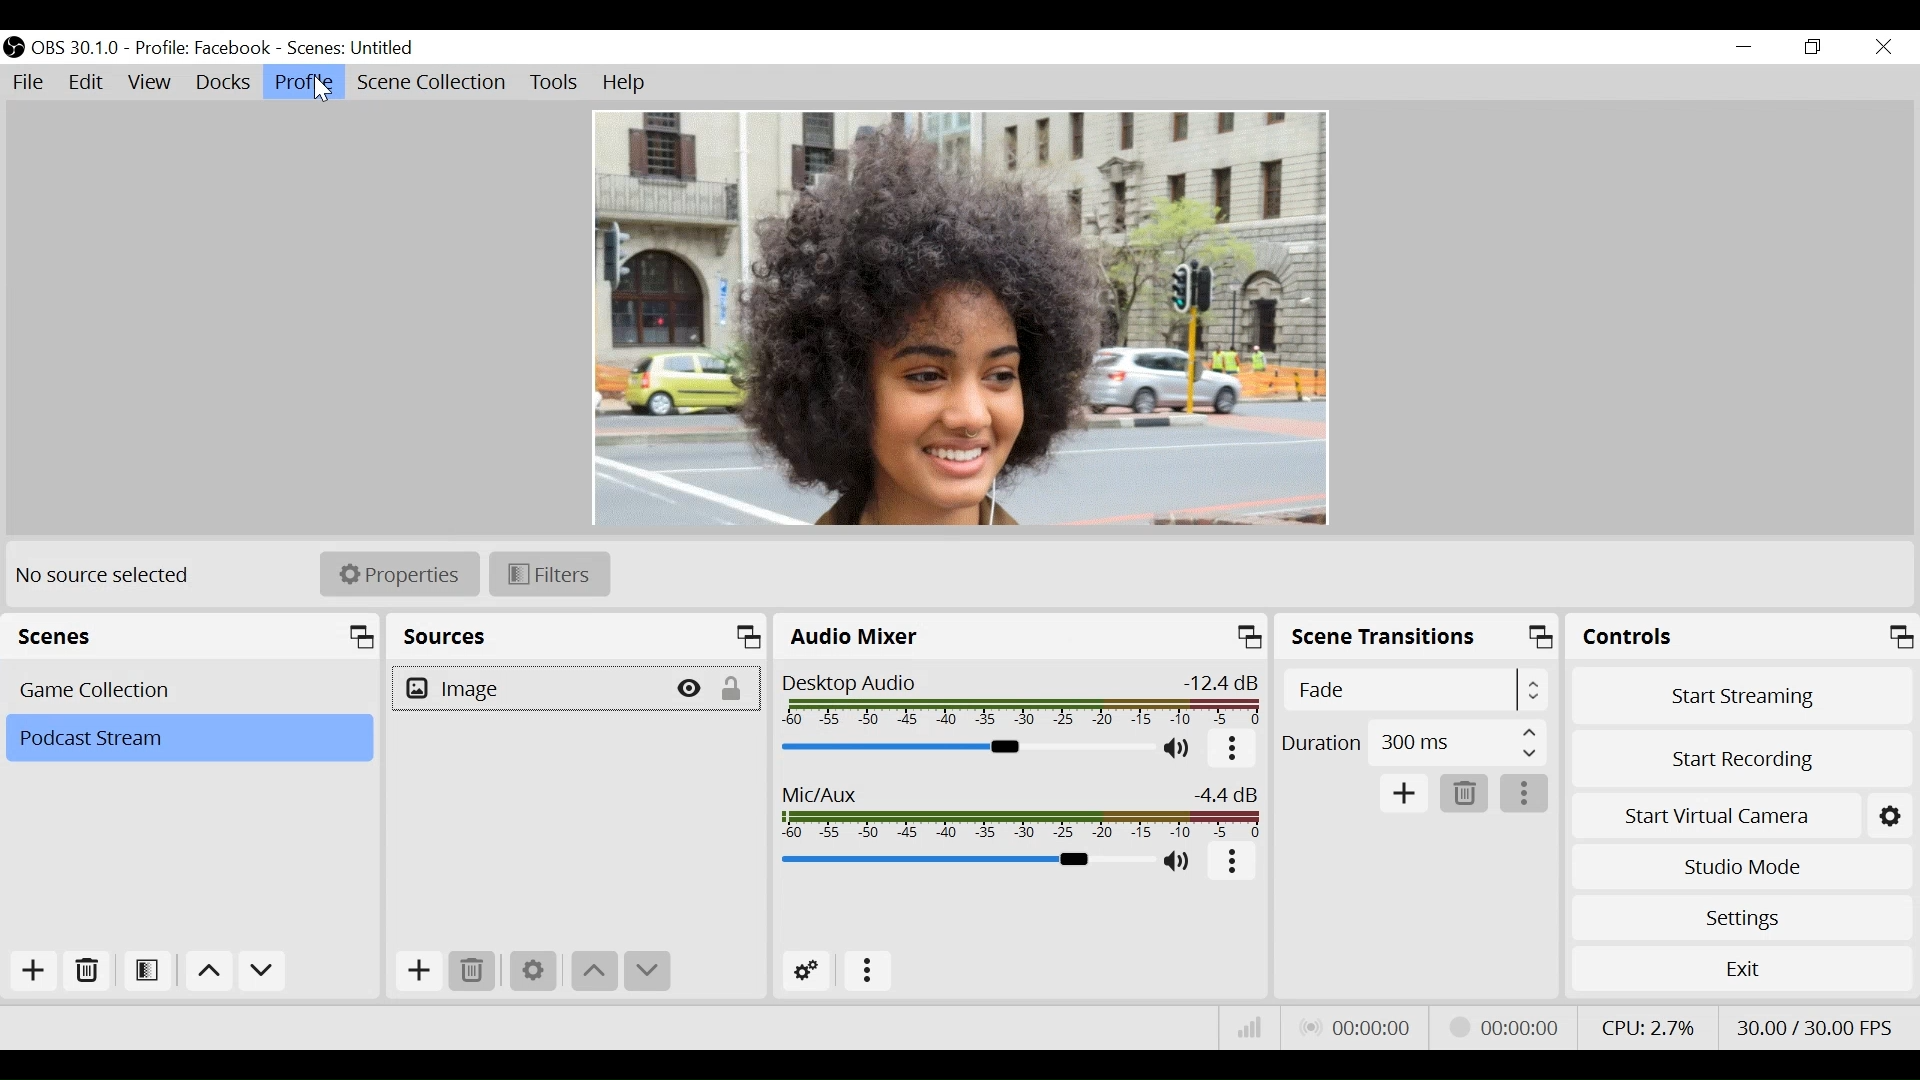  Describe the element at coordinates (1250, 1027) in the screenshot. I see `Bitrate` at that location.